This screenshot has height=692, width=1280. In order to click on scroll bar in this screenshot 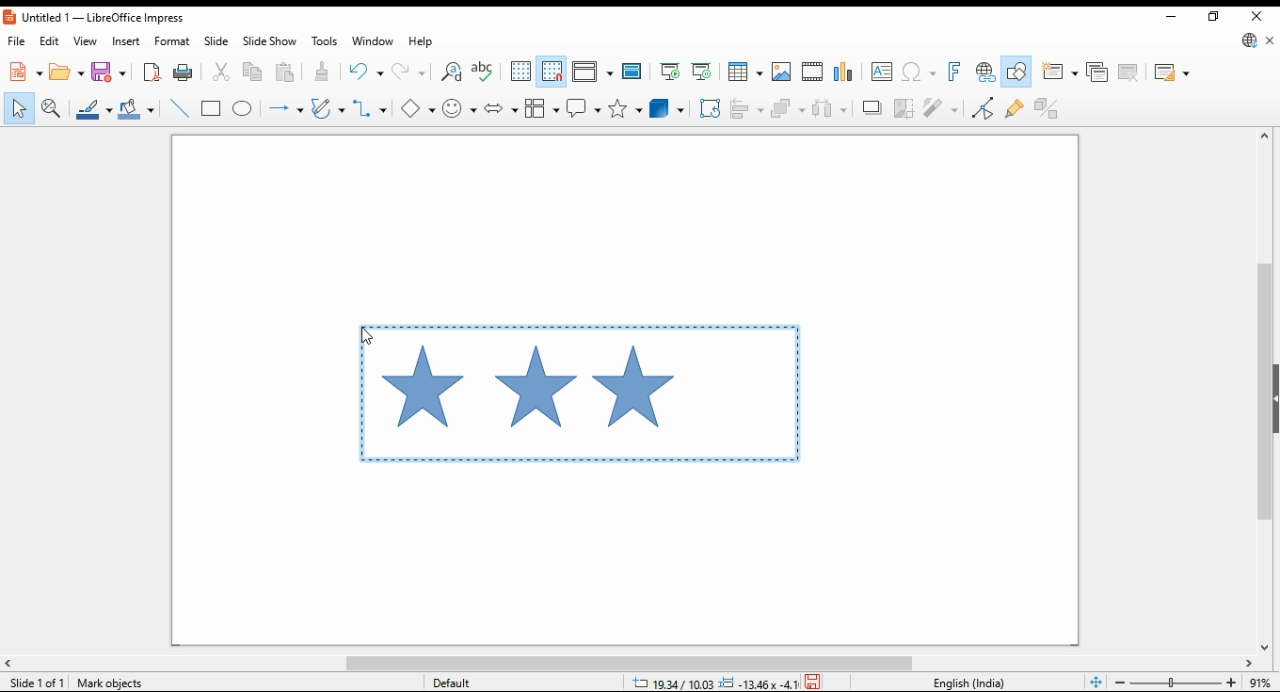, I will do `click(1264, 389)`.